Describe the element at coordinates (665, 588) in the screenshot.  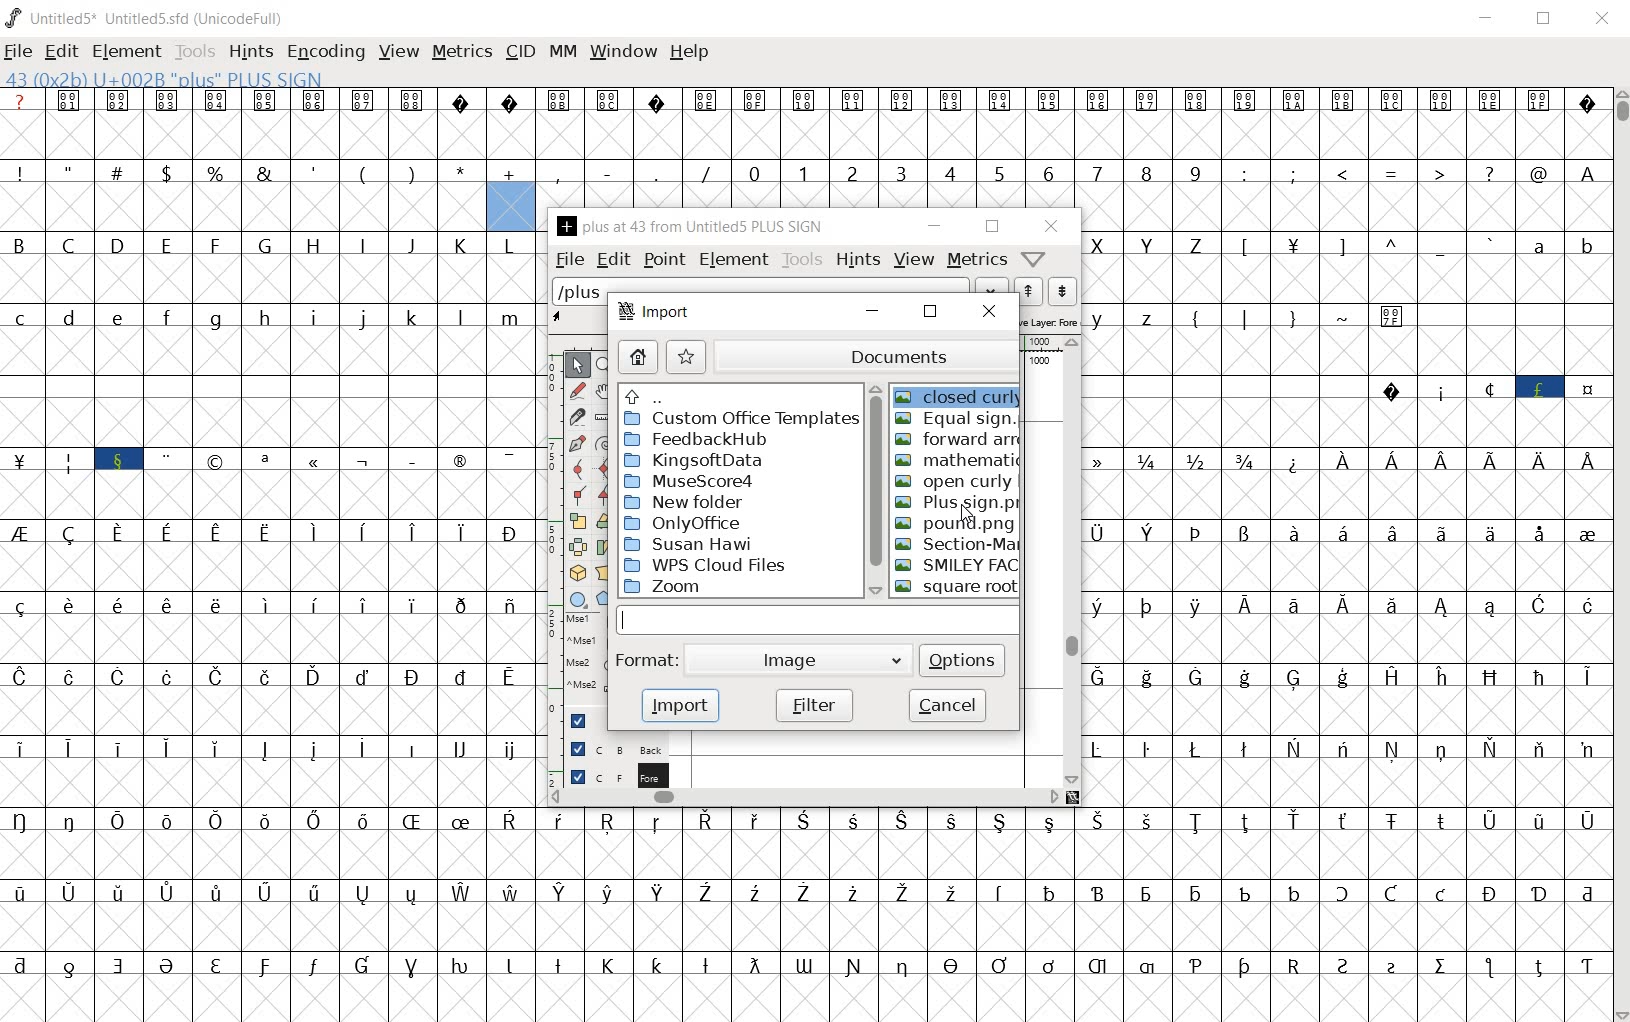
I see `ZOOM` at that location.